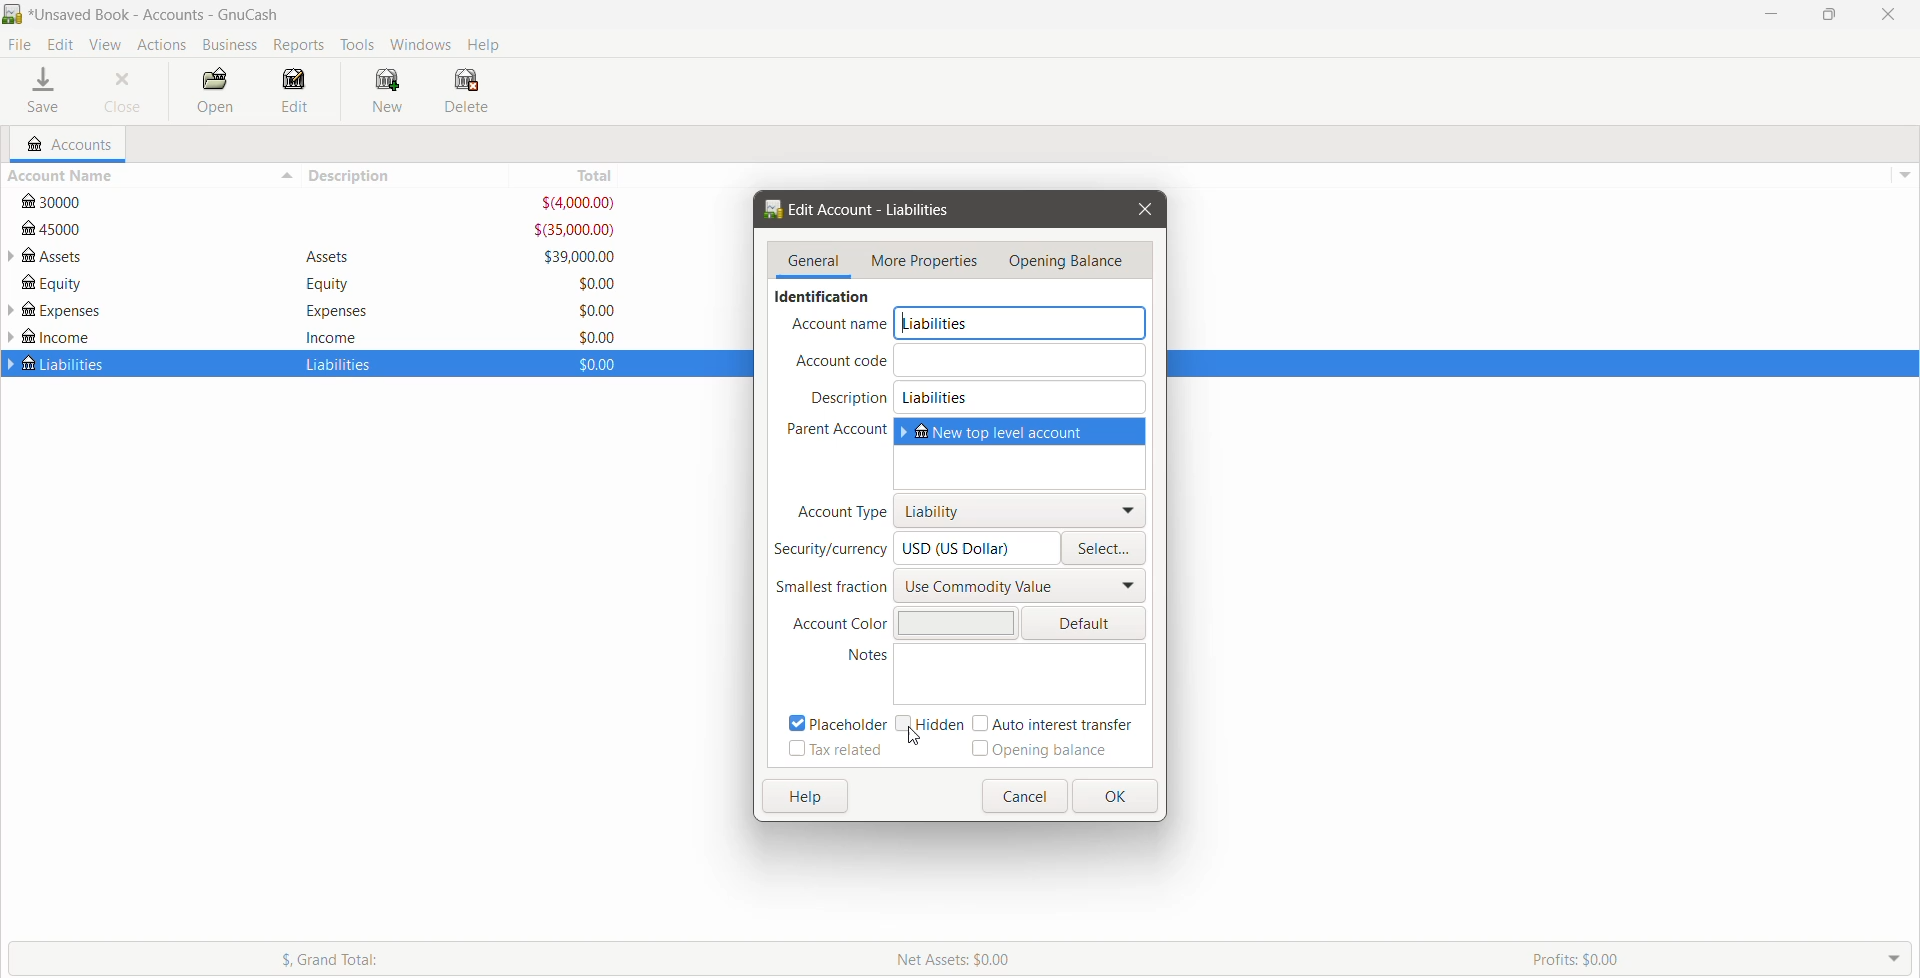 The image size is (1920, 978). Describe the element at coordinates (831, 722) in the screenshot. I see `Placeholder - click to enable/disable` at that location.